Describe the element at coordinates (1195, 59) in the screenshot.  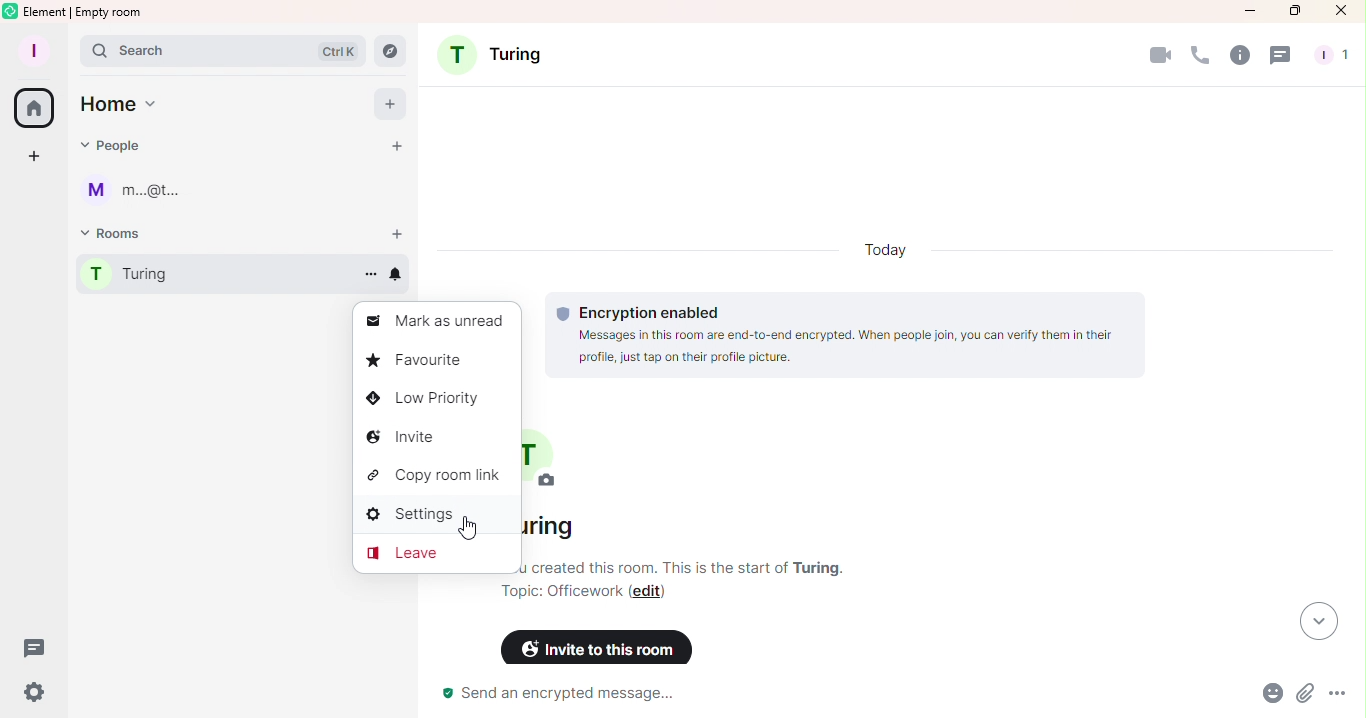
I see `Calls` at that location.